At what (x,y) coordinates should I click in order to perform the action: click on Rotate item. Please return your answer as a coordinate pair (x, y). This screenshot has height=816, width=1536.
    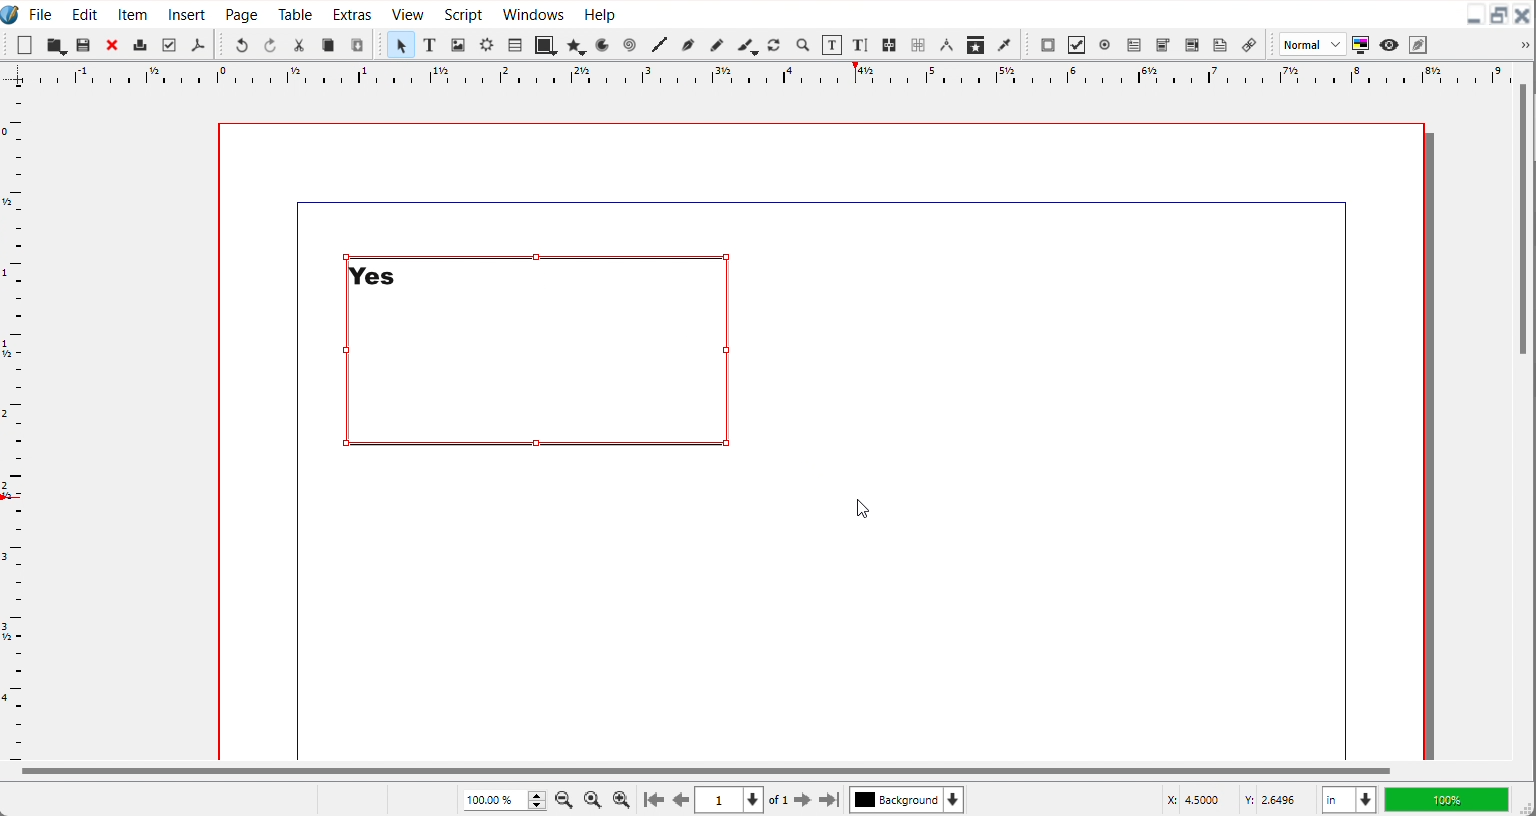
    Looking at the image, I should click on (774, 45).